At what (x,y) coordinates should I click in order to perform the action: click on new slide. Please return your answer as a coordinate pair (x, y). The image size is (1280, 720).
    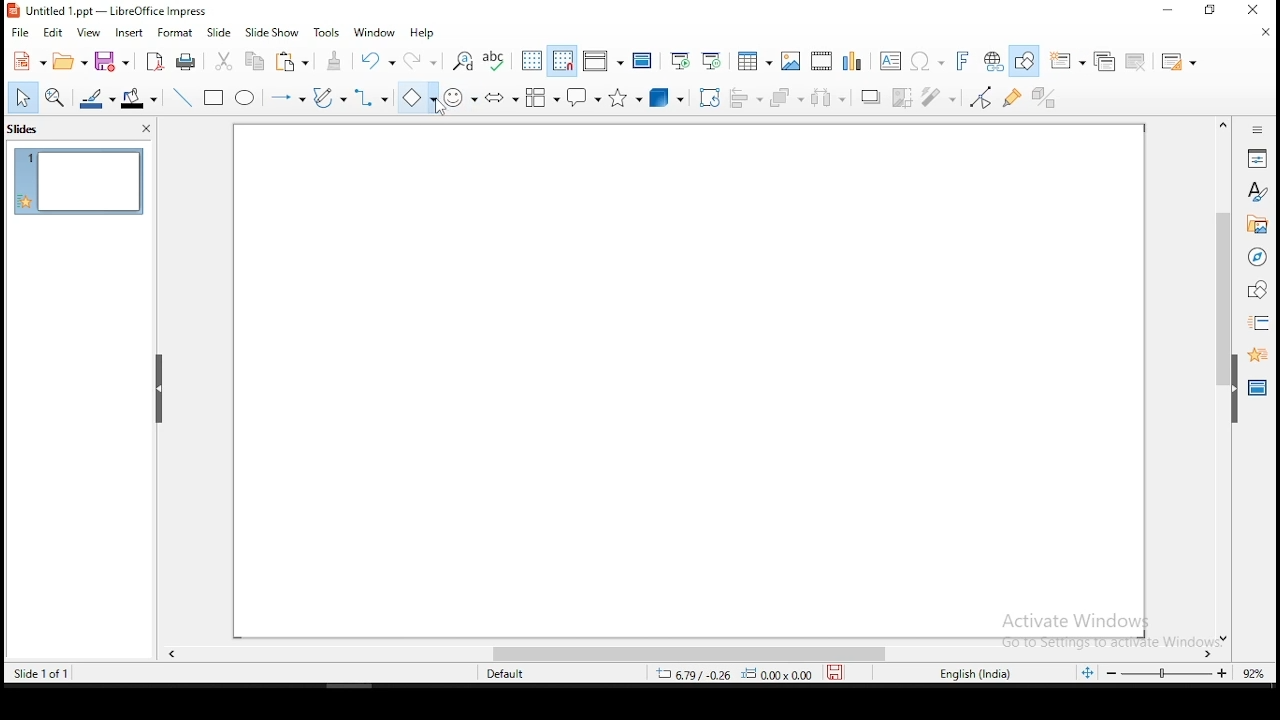
    Looking at the image, I should click on (1069, 60).